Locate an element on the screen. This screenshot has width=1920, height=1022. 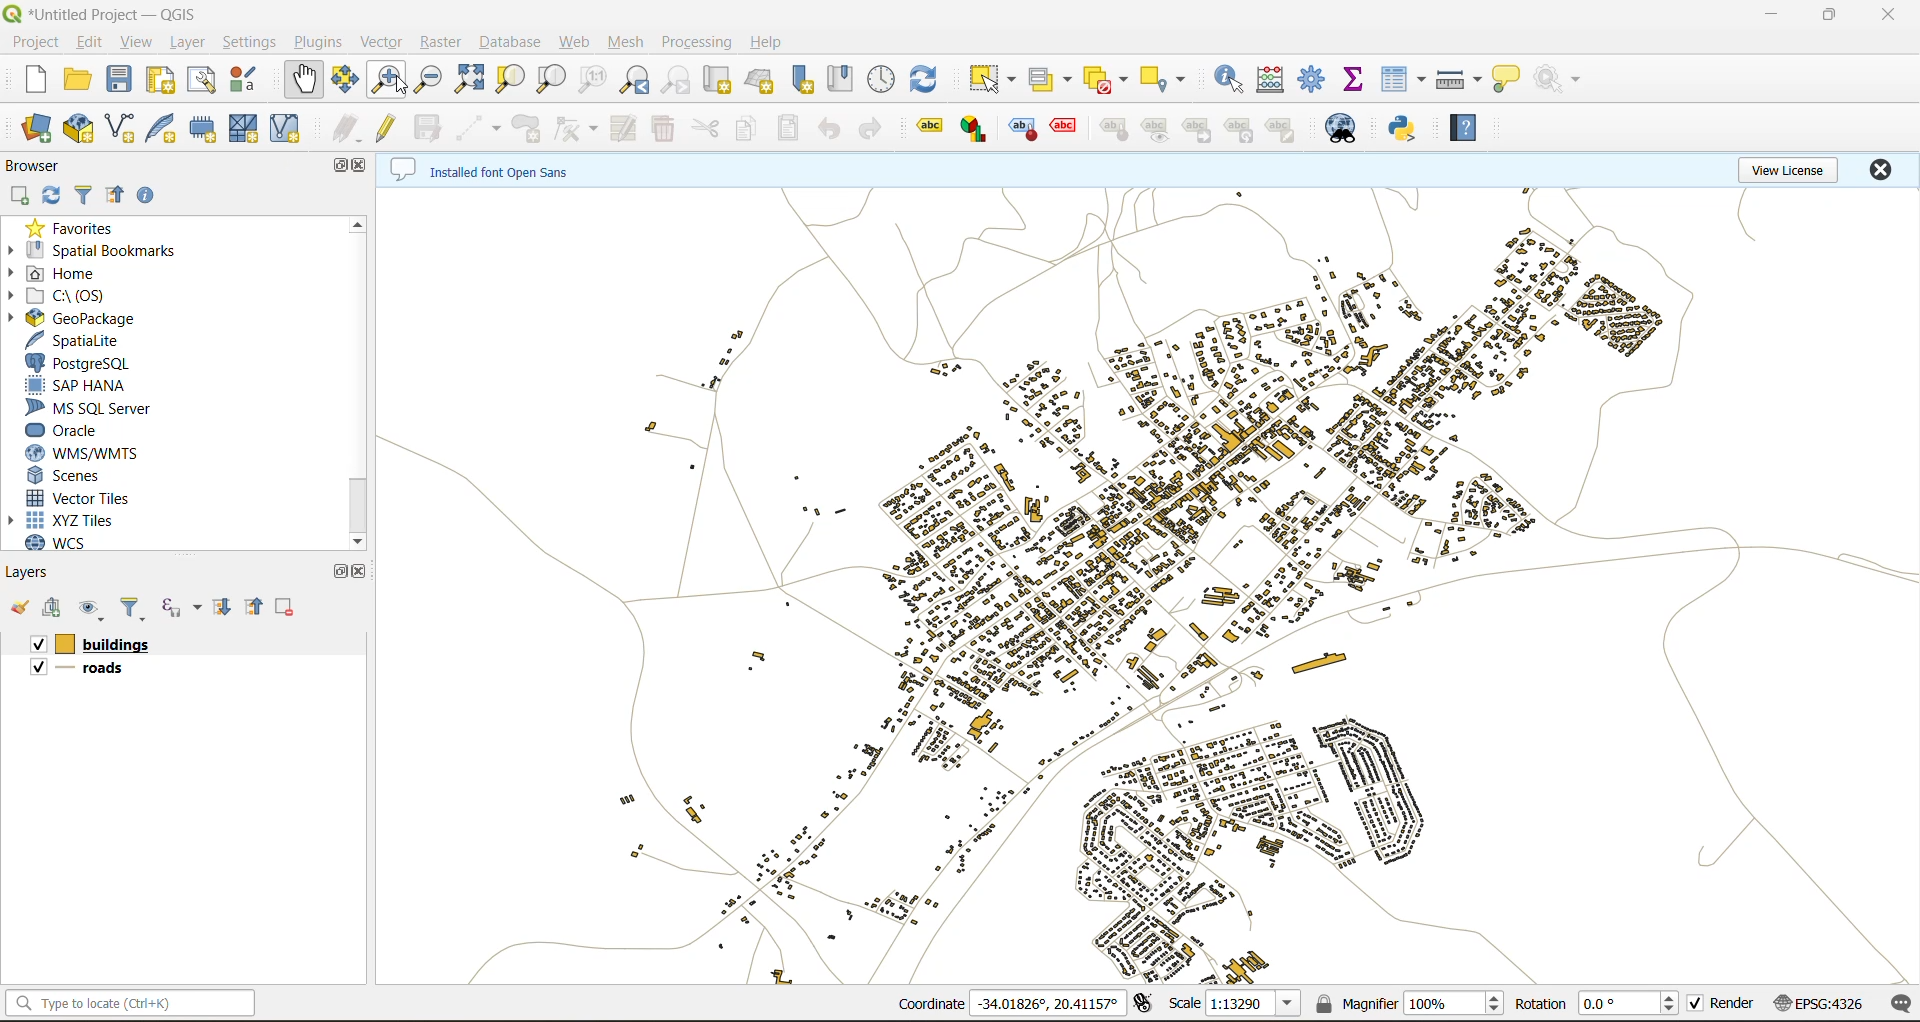
digitize is located at coordinates (478, 127).